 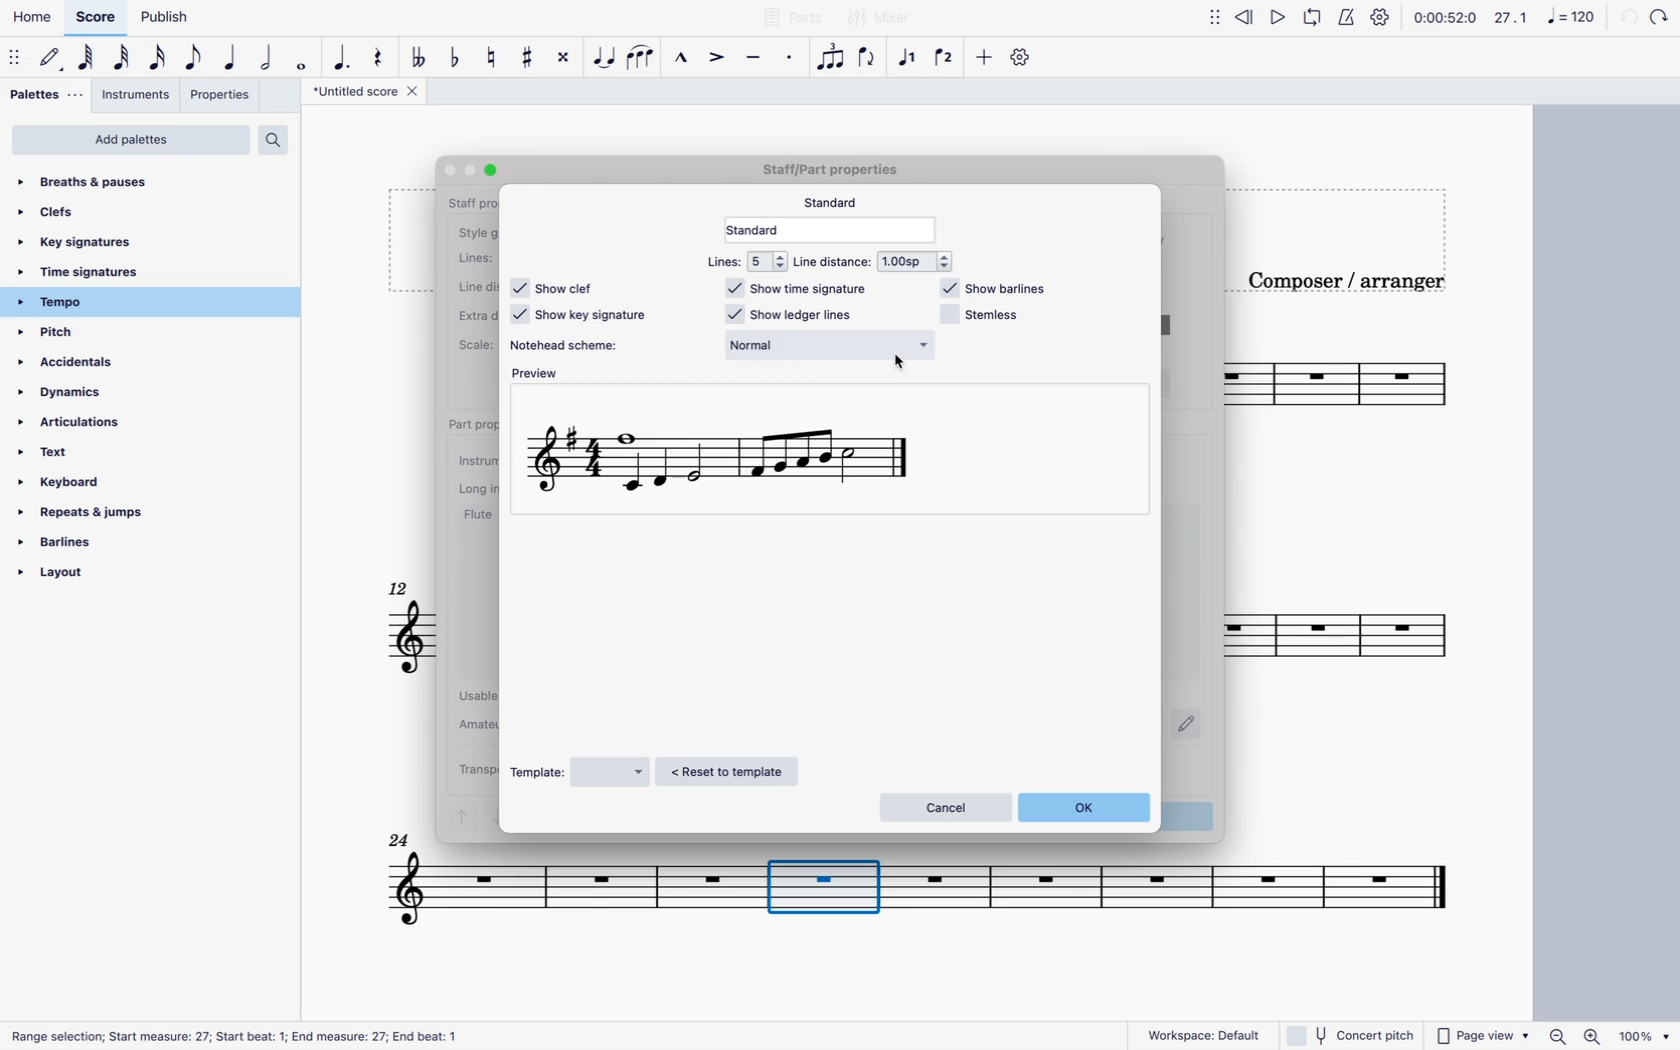 I want to click on , so click(x=449, y=173).